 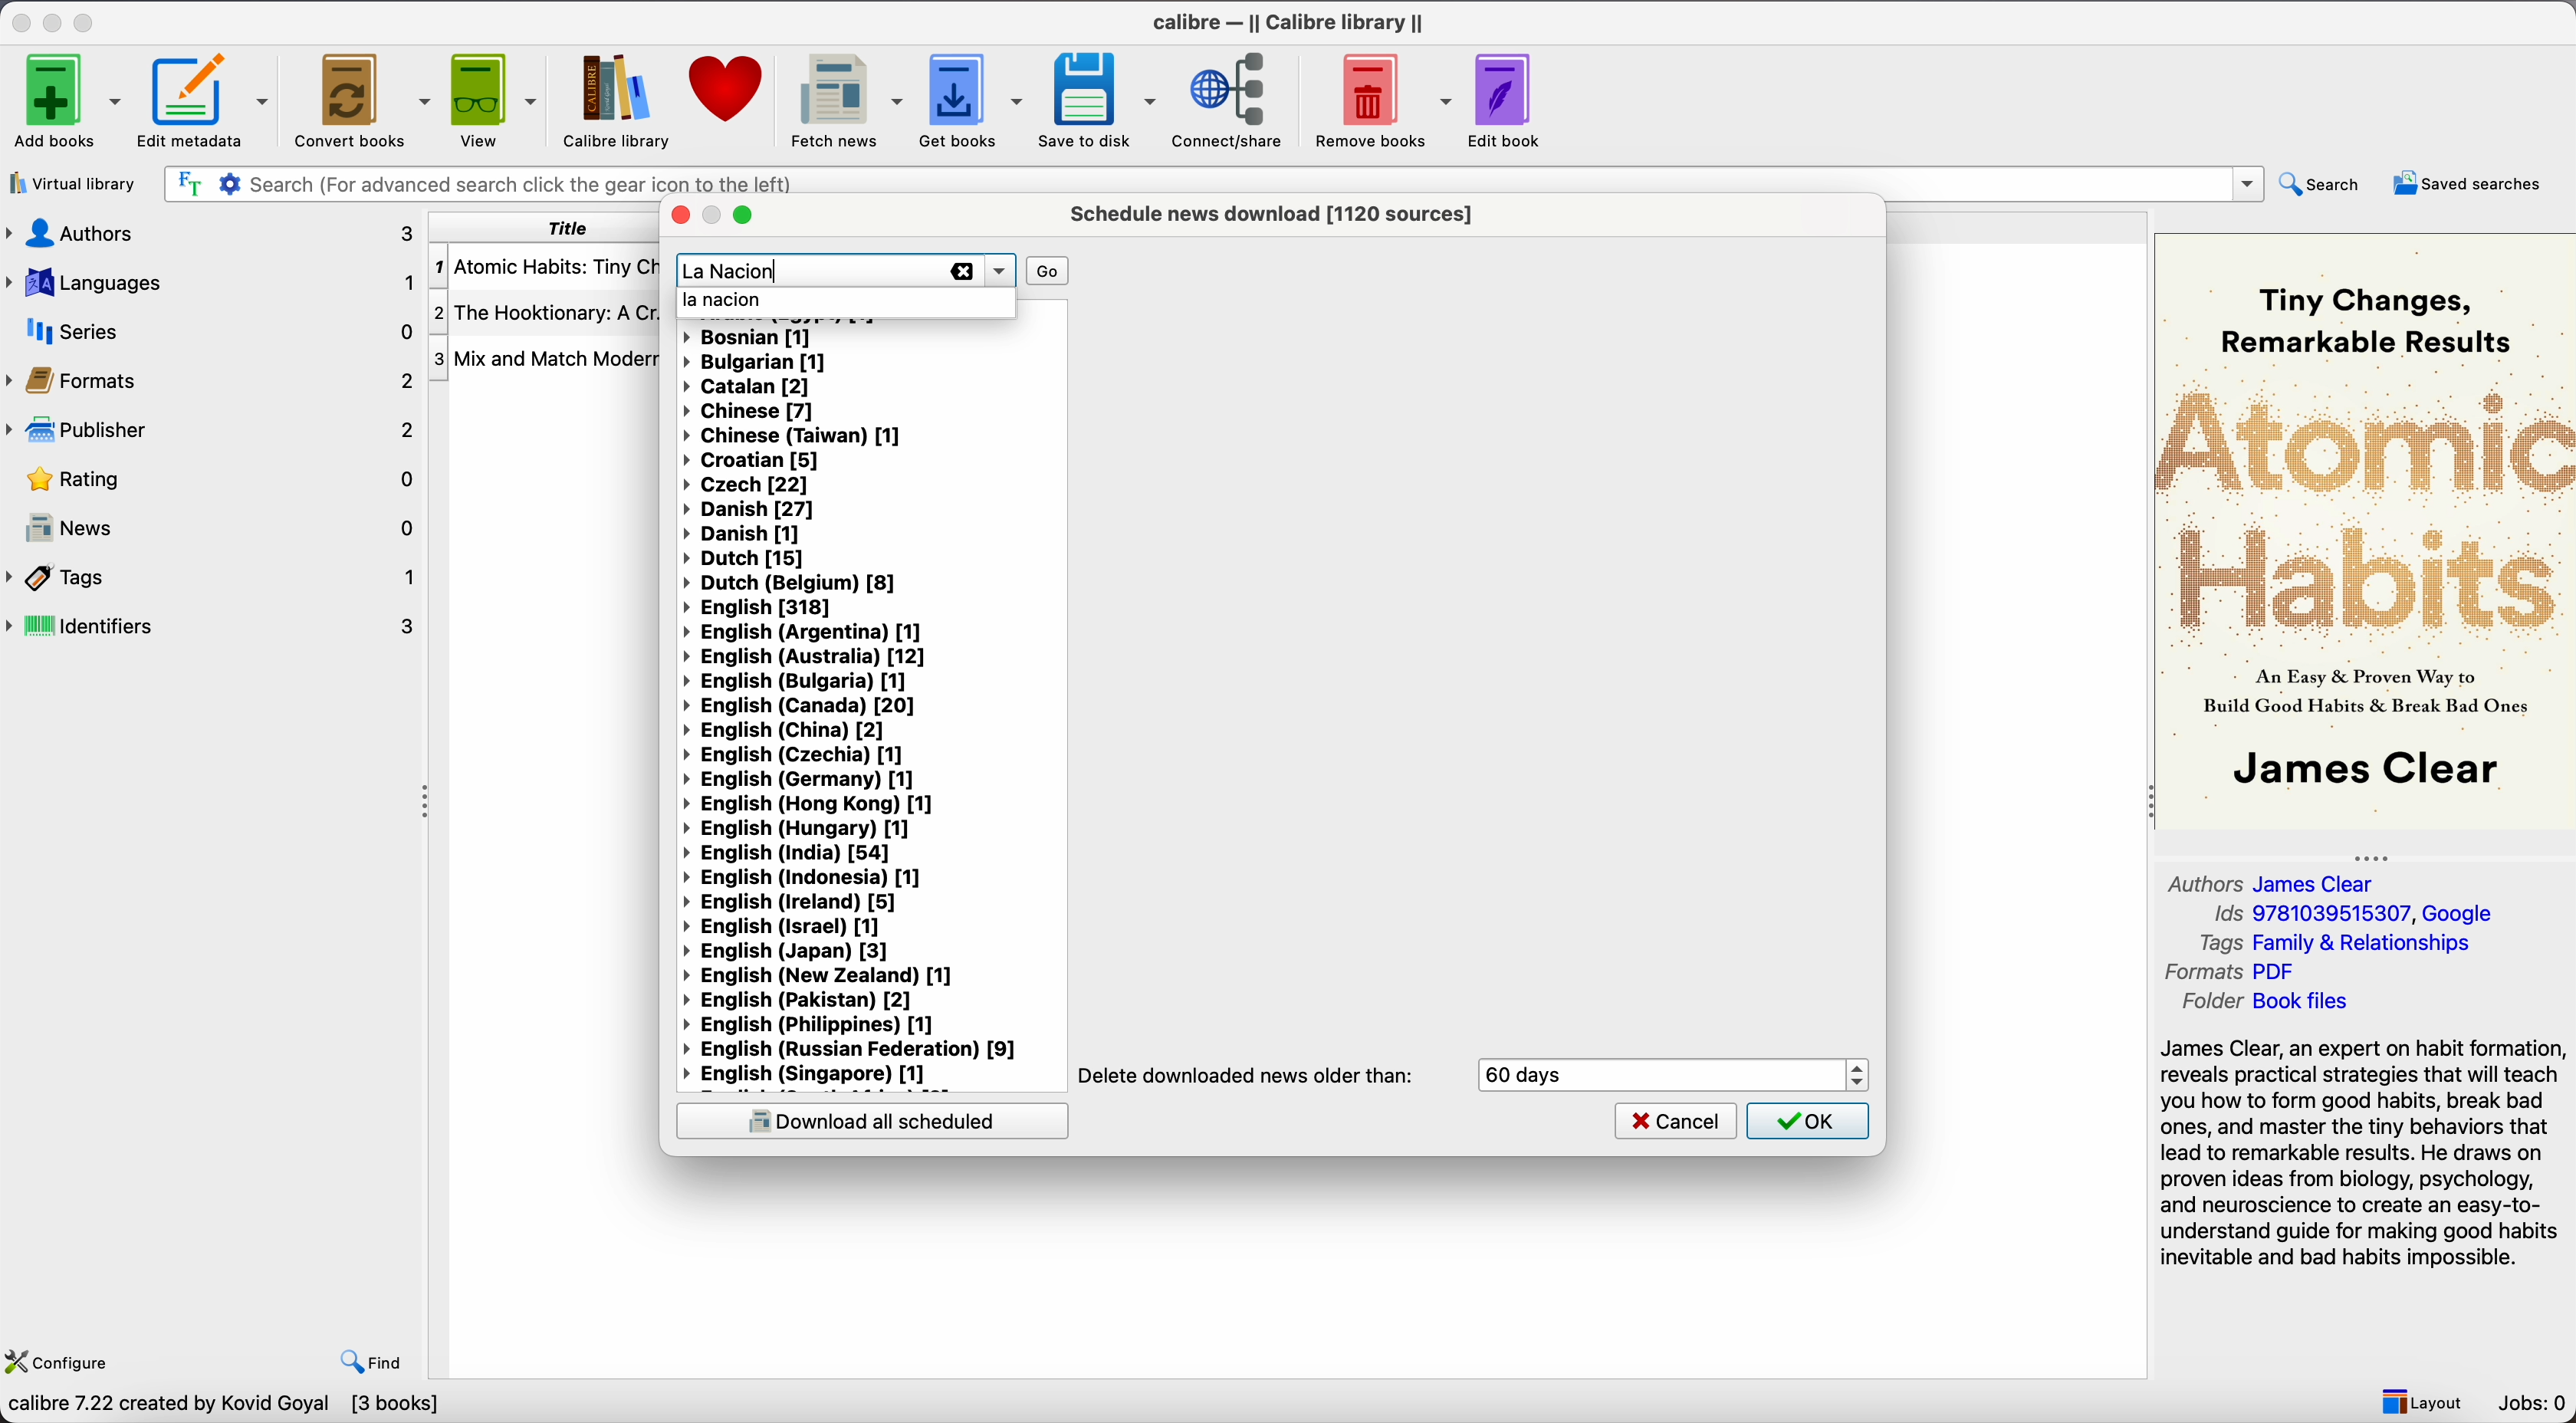 What do you see at coordinates (727, 303) in the screenshot?
I see `la nacion` at bounding box center [727, 303].